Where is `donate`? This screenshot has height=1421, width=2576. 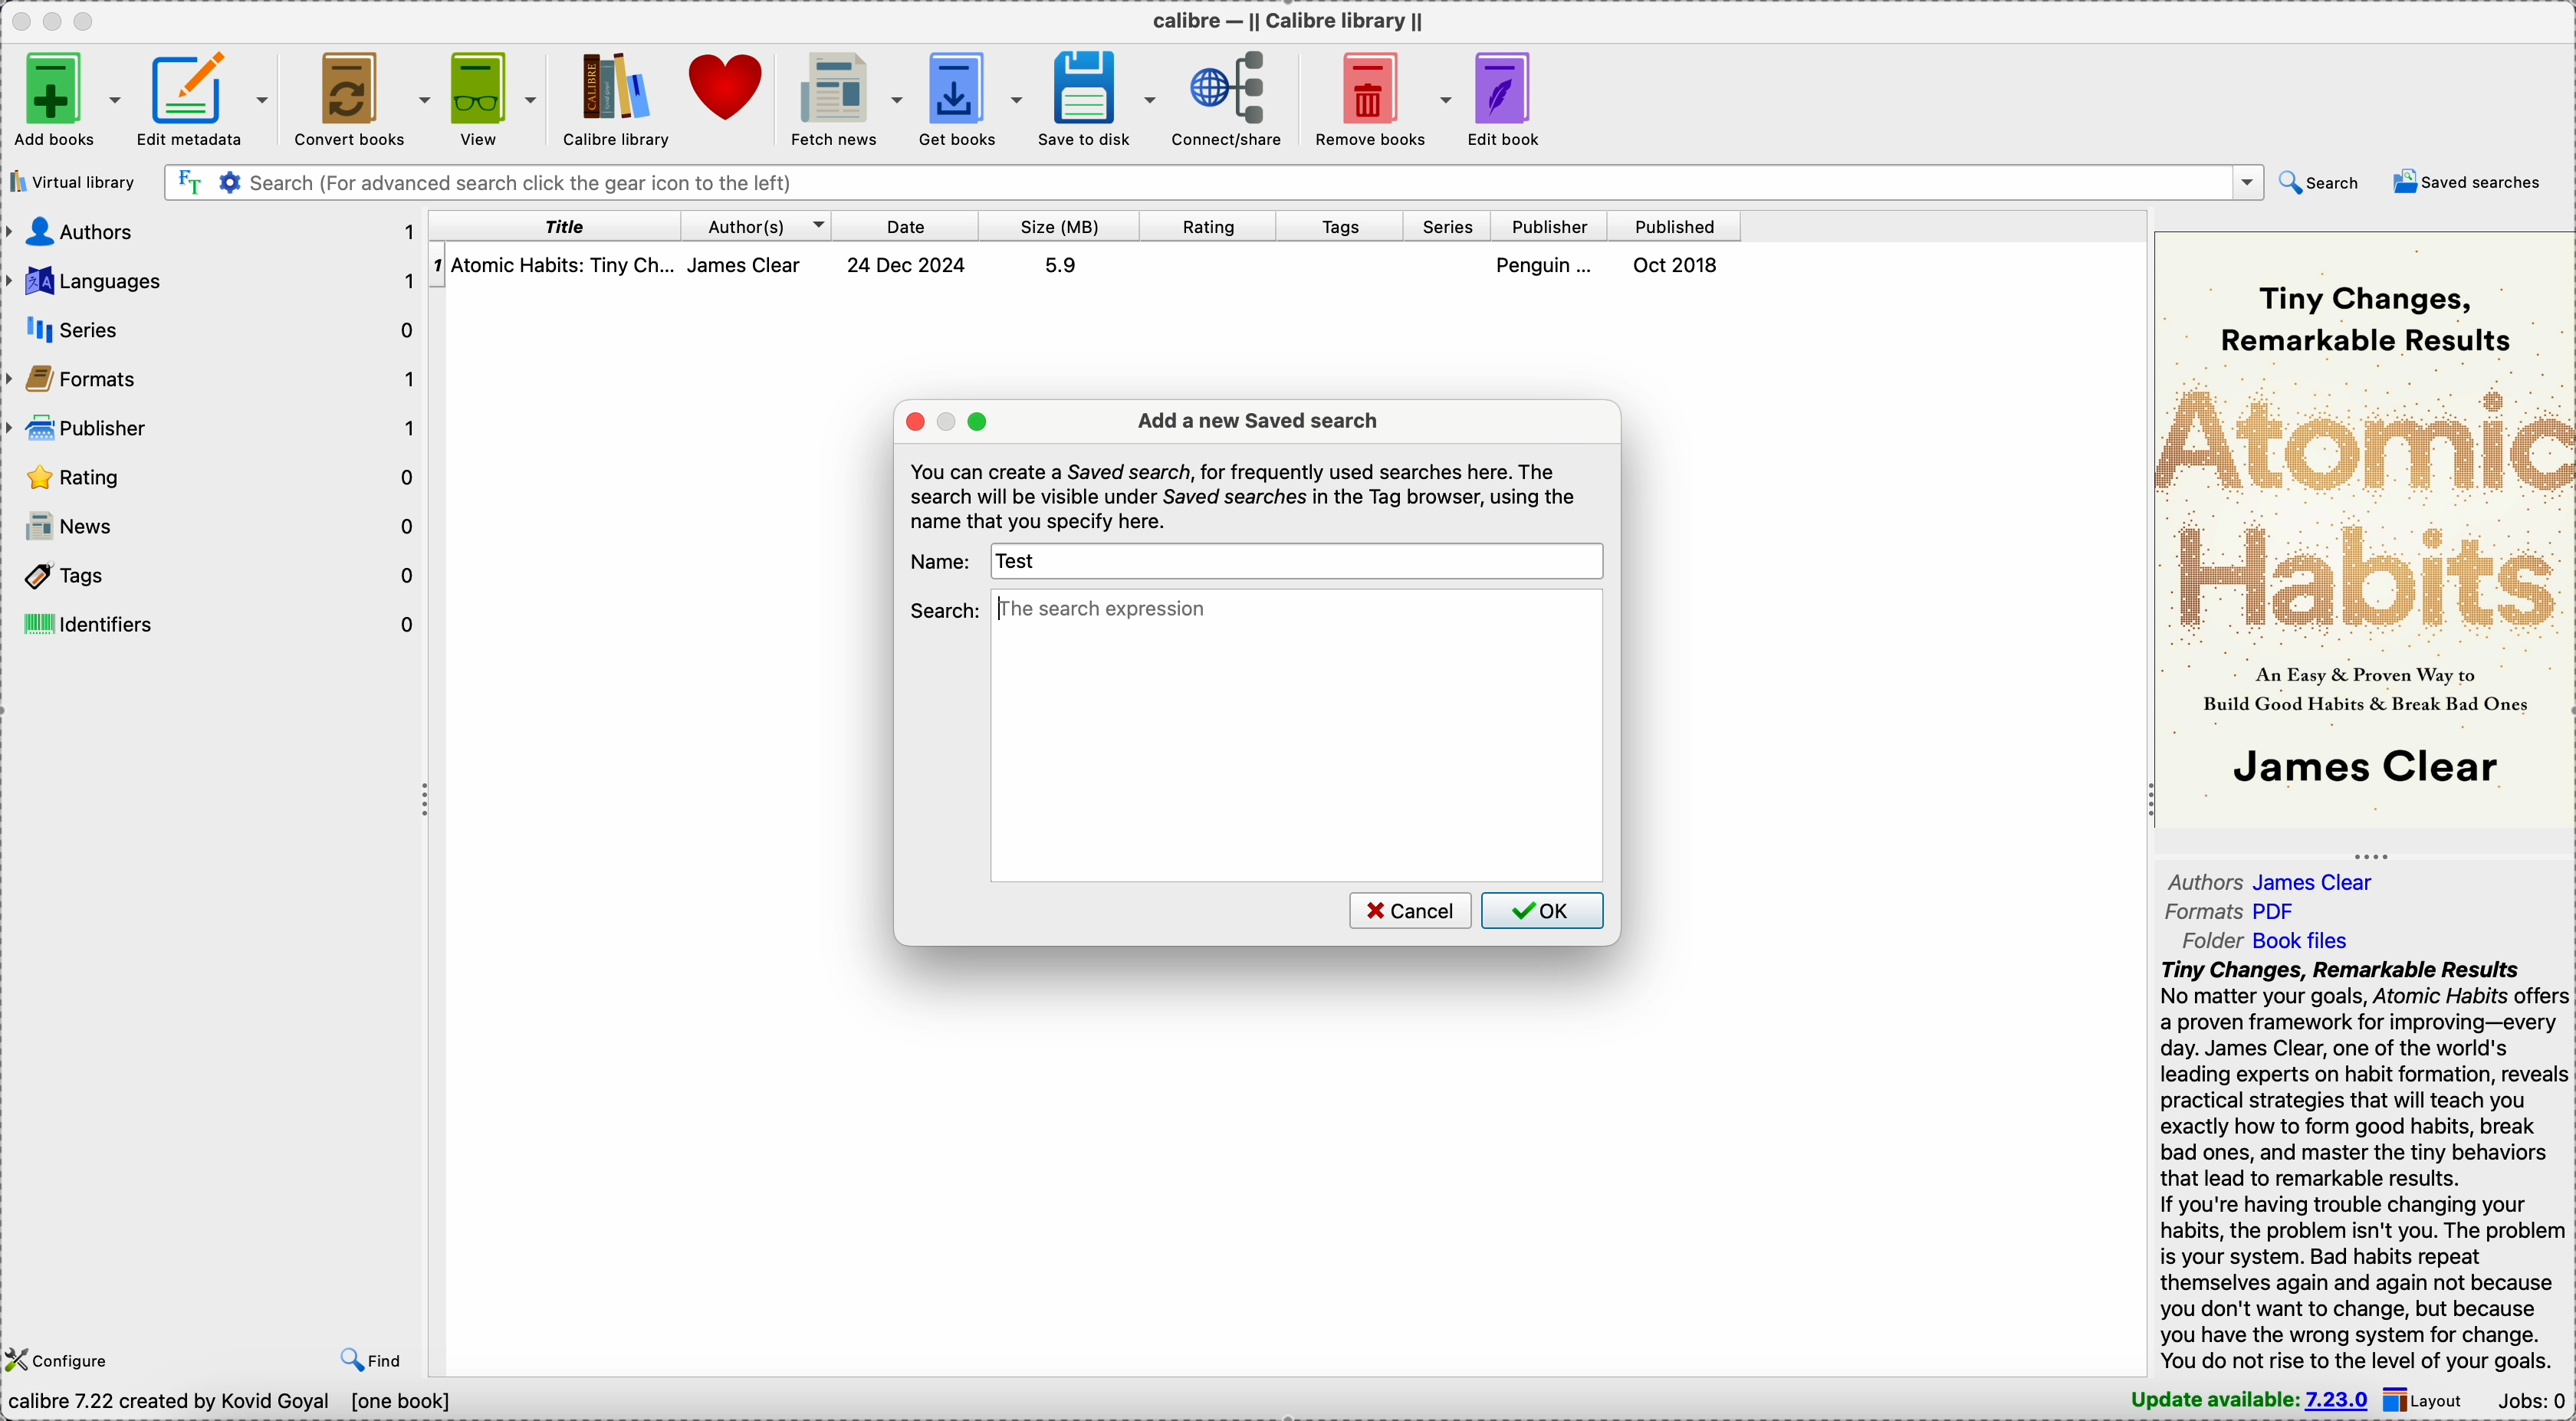
donate is located at coordinates (731, 91).